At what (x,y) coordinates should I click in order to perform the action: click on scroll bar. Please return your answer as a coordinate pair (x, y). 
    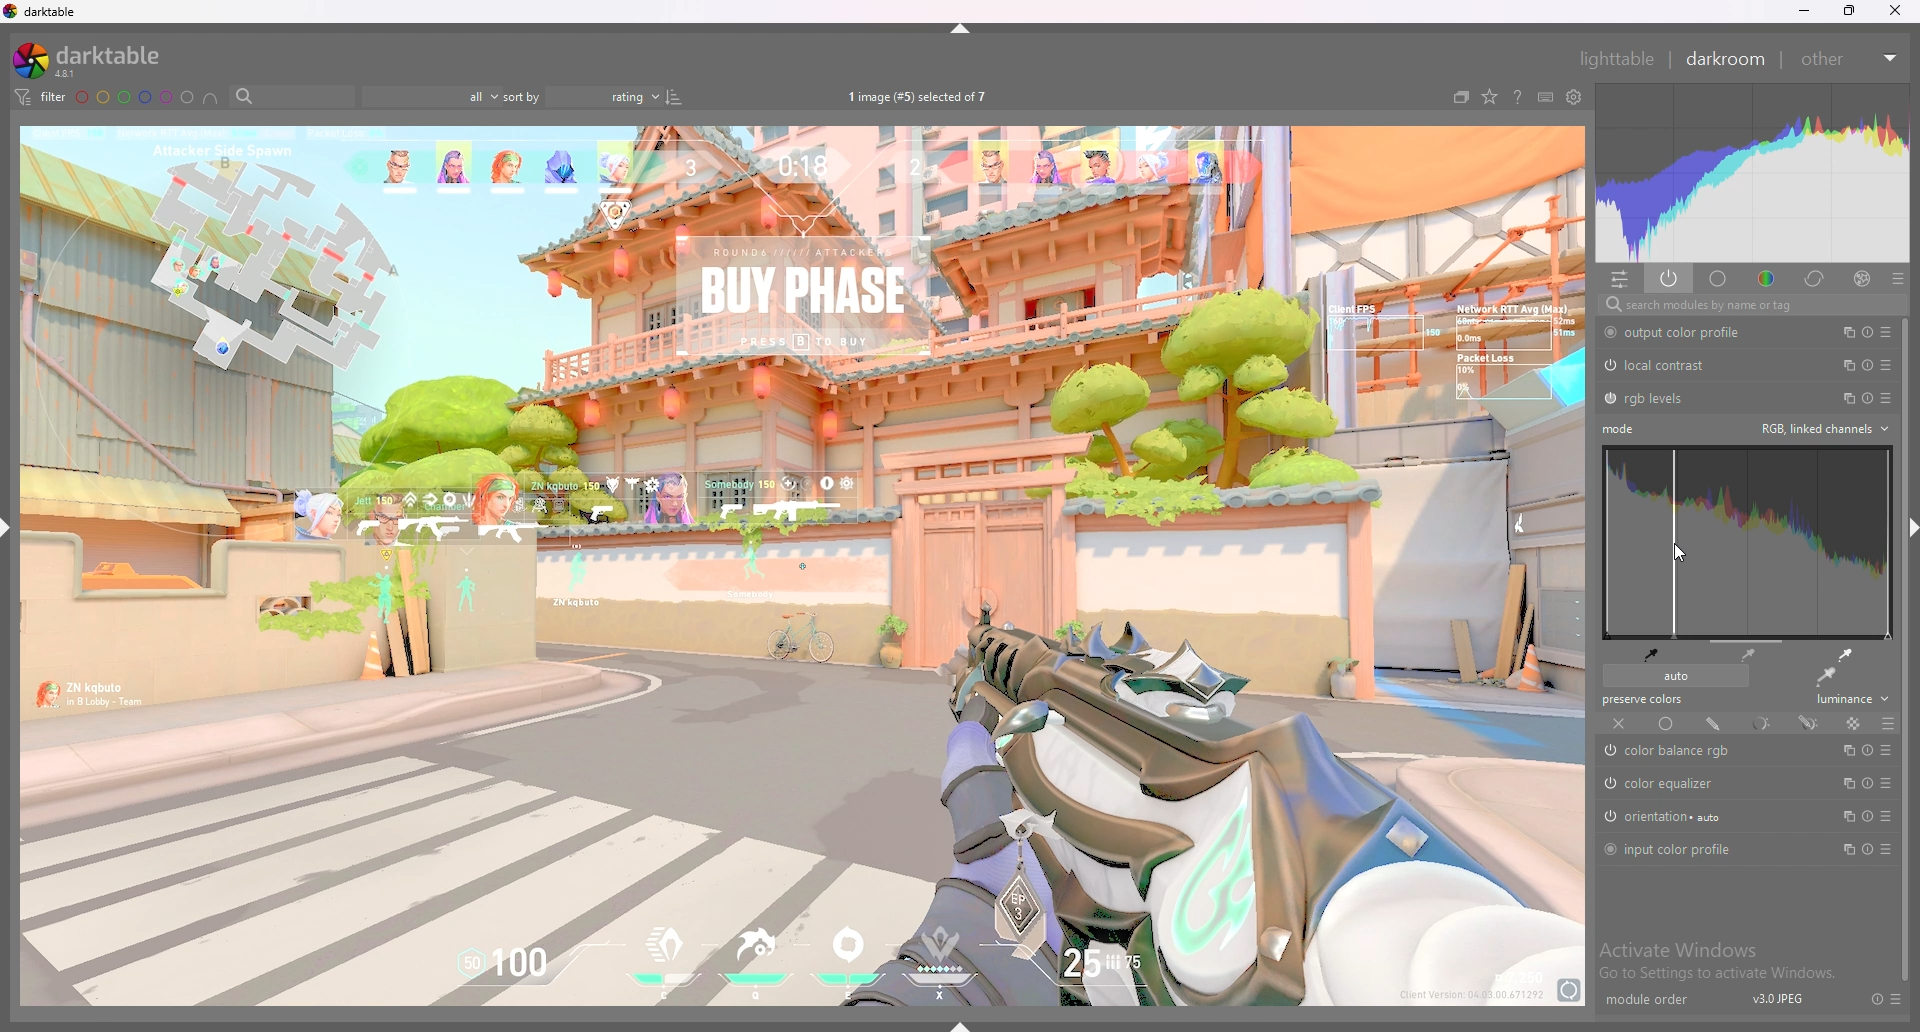
    Looking at the image, I should click on (1905, 652).